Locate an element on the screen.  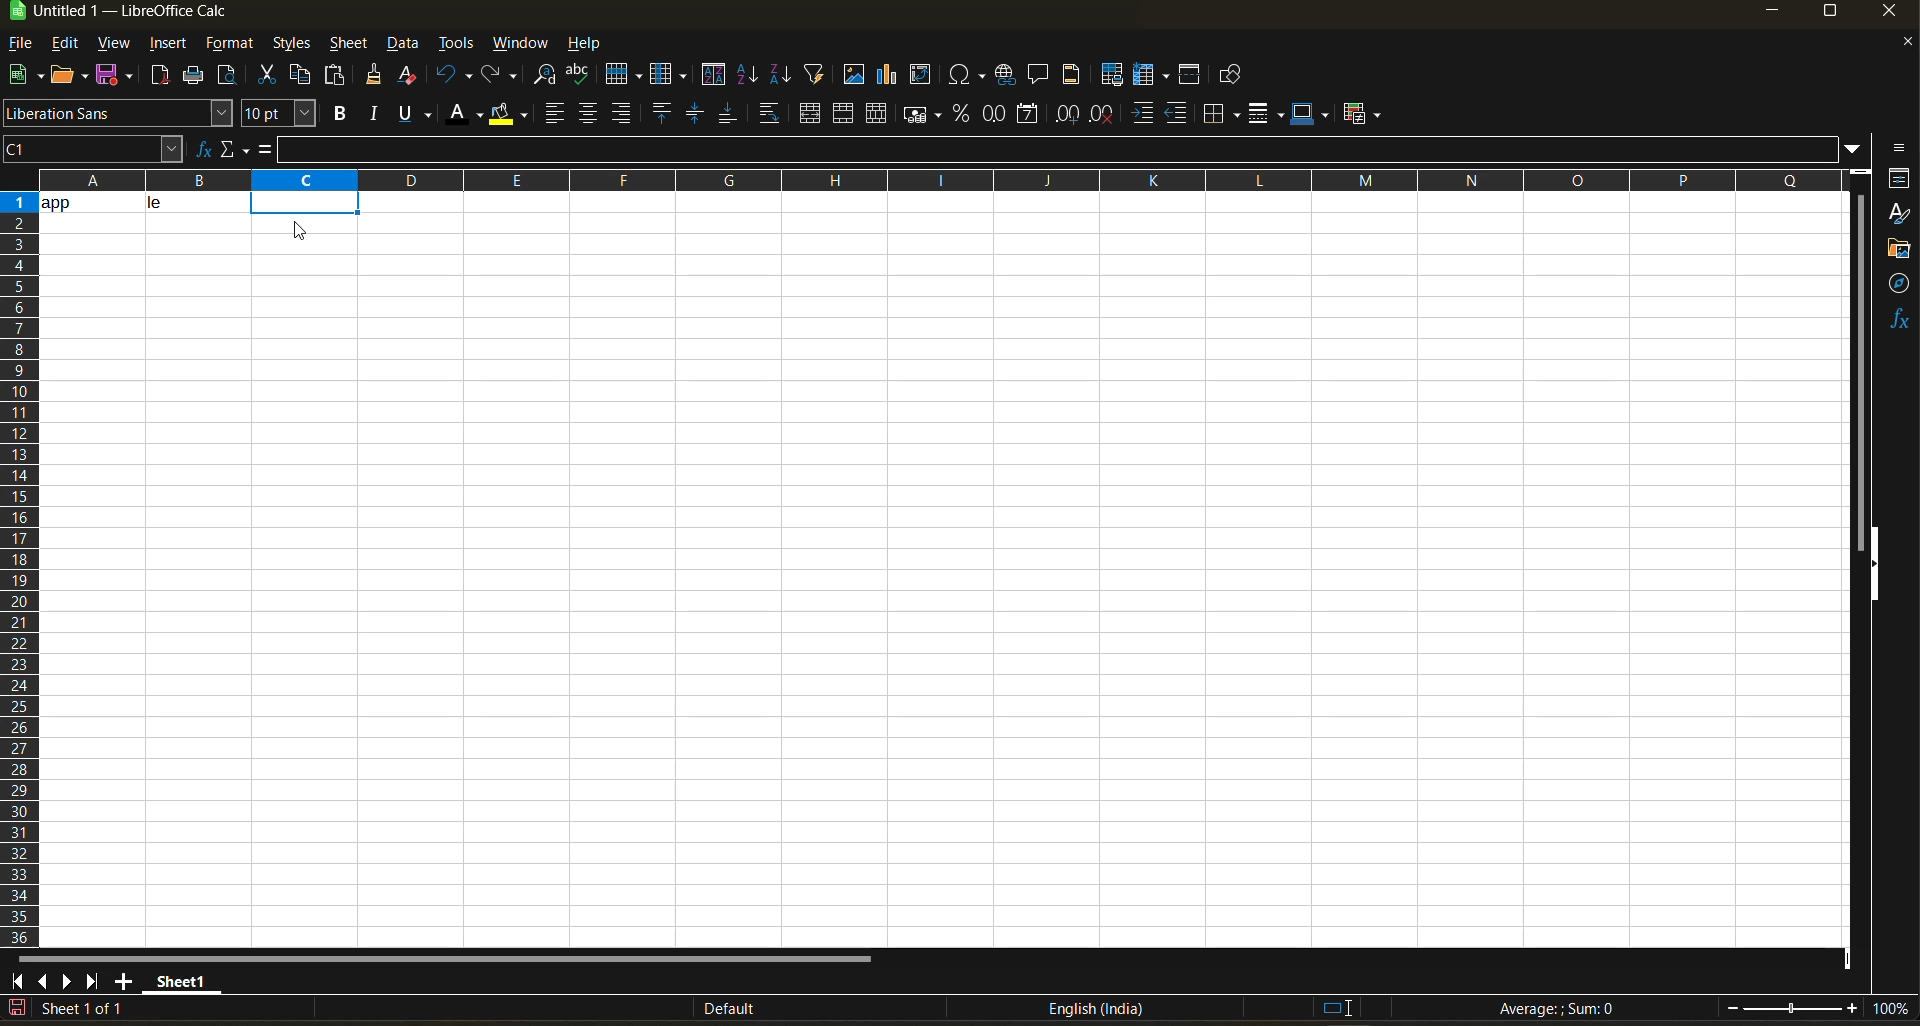
format as percent is located at coordinates (964, 114).